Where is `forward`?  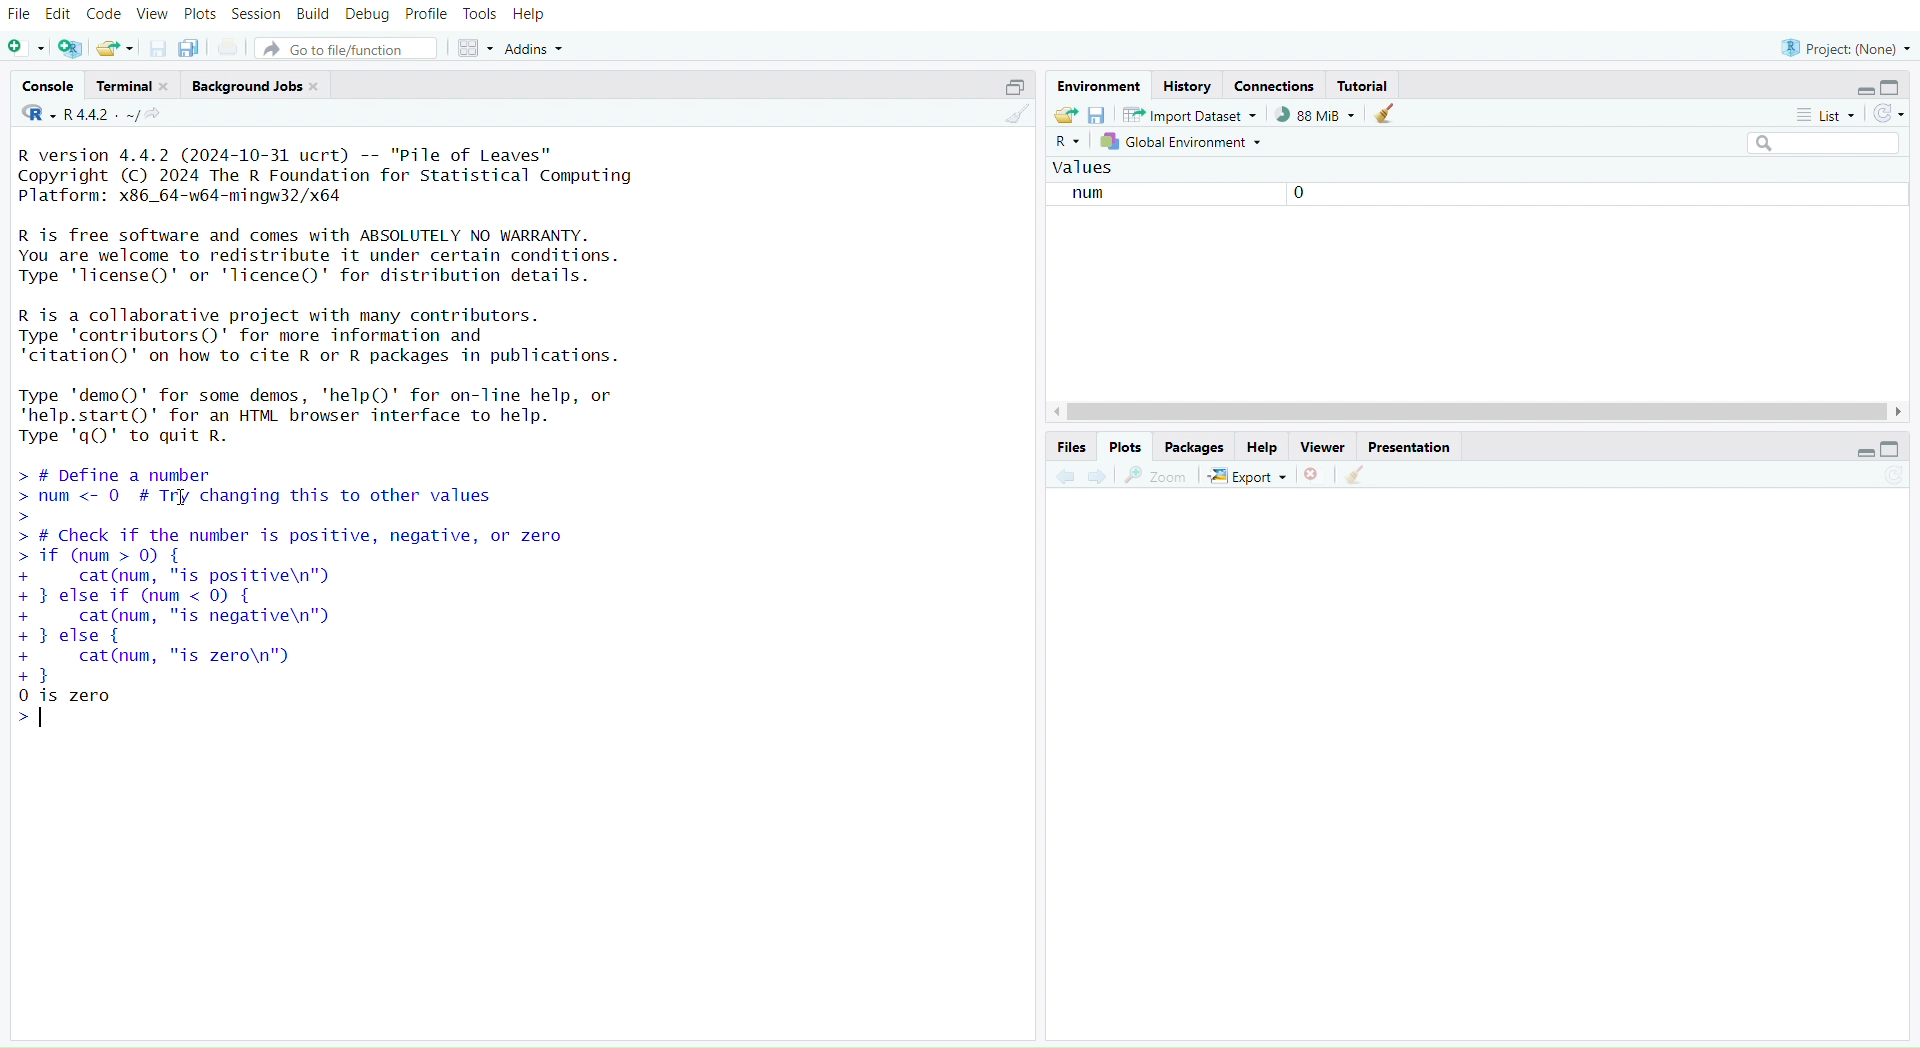 forward is located at coordinates (1100, 478).